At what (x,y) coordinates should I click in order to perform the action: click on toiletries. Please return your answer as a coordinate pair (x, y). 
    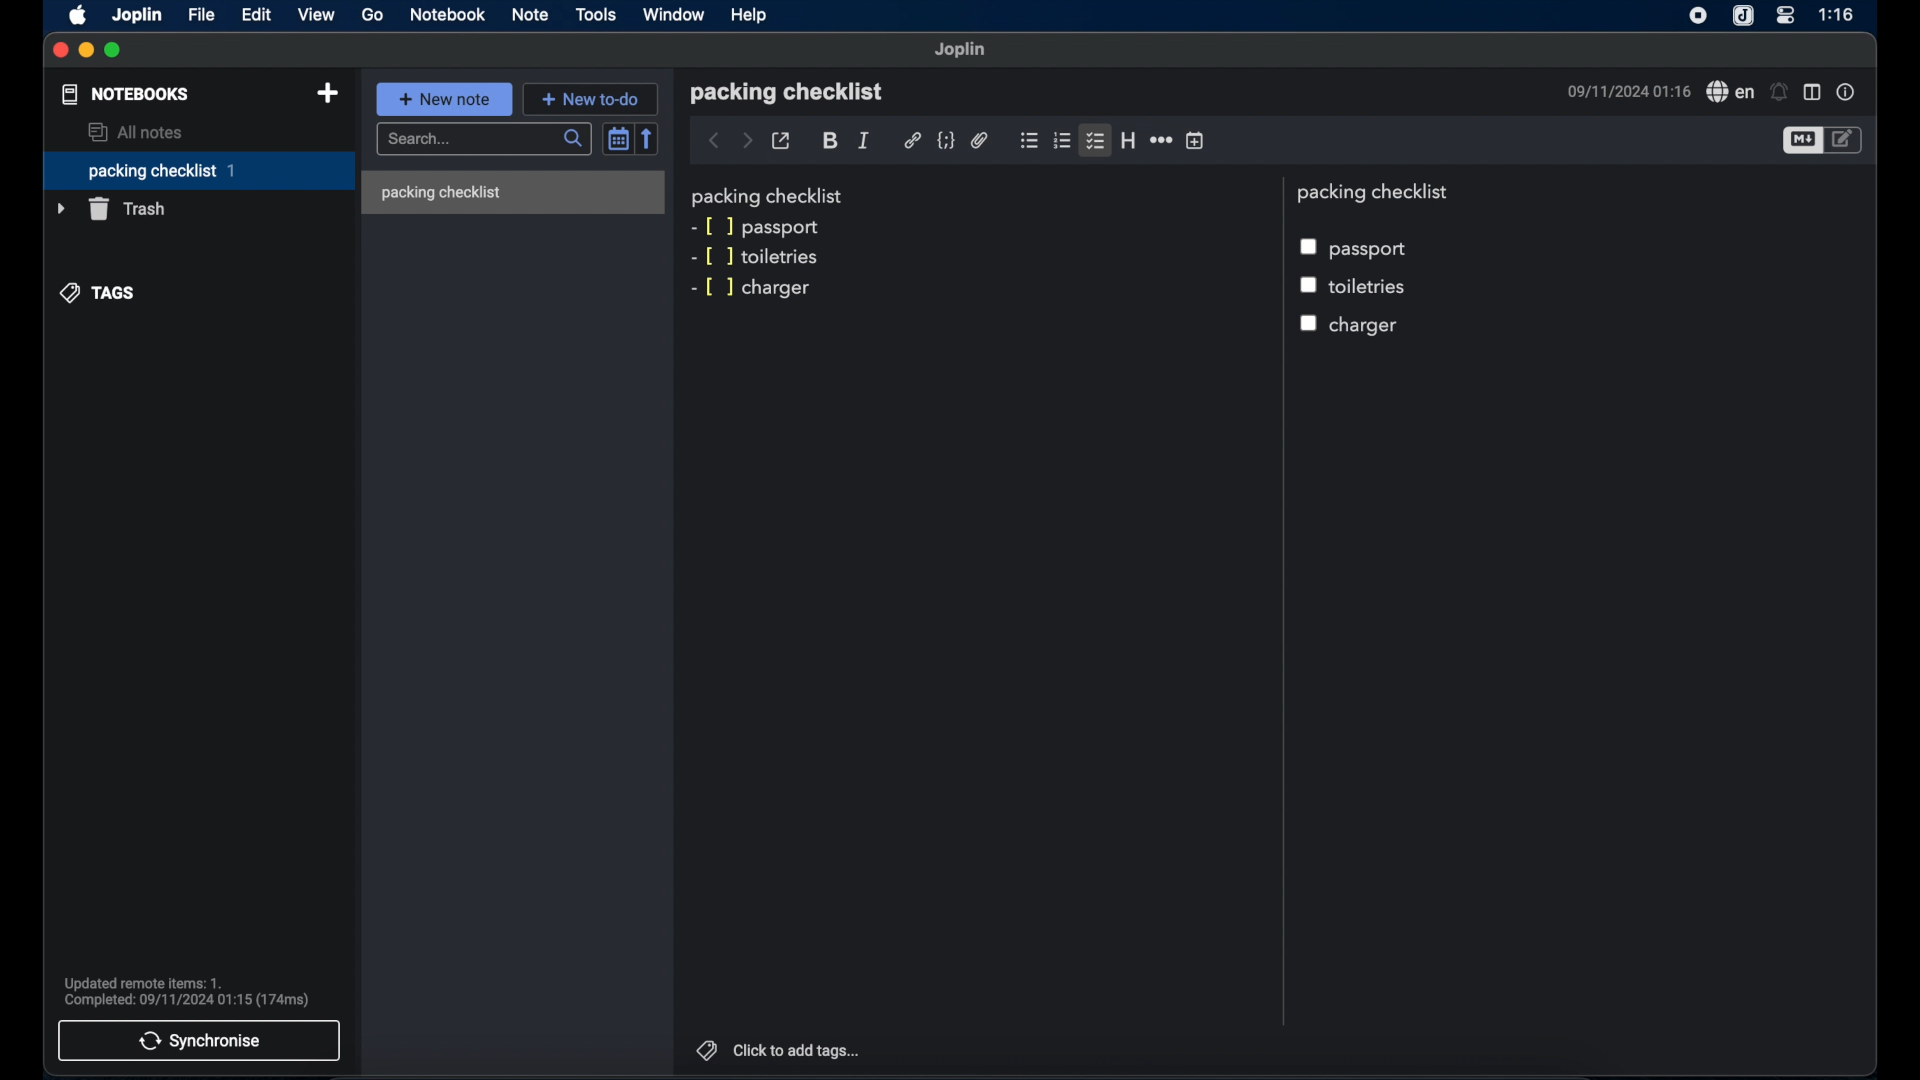
    Looking at the image, I should click on (785, 257).